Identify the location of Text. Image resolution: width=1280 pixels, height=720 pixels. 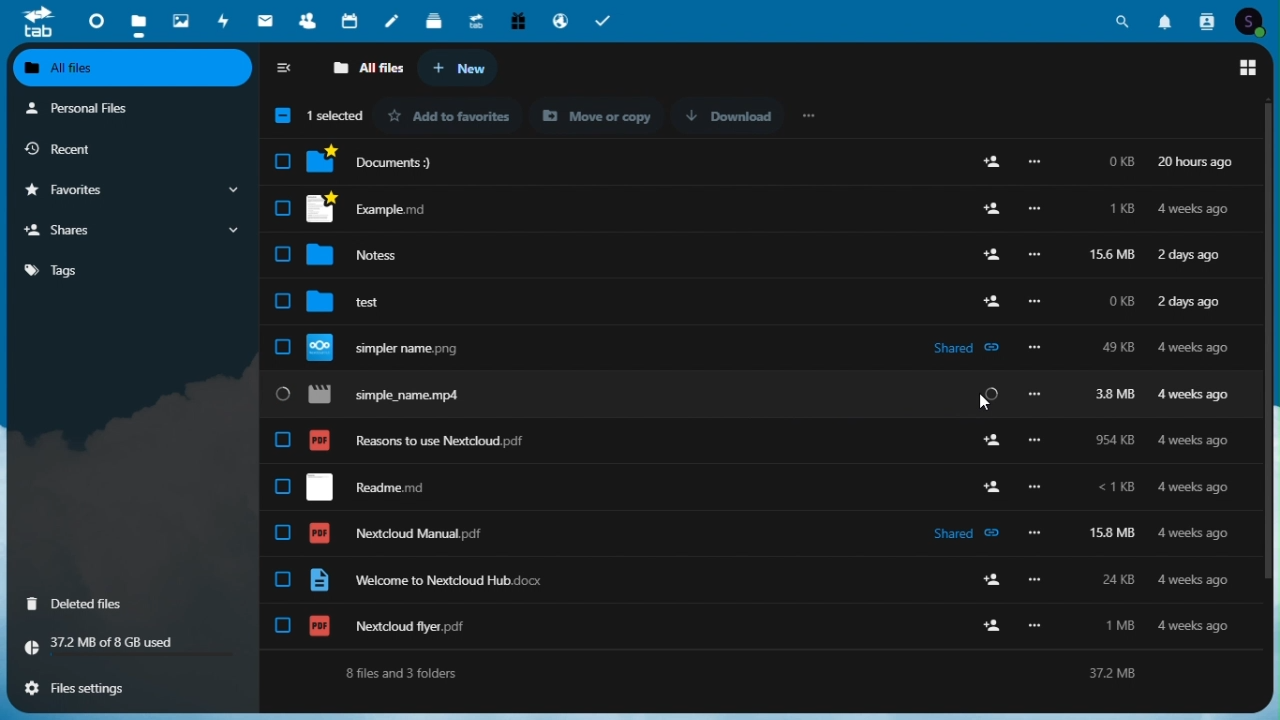
(751, 672).